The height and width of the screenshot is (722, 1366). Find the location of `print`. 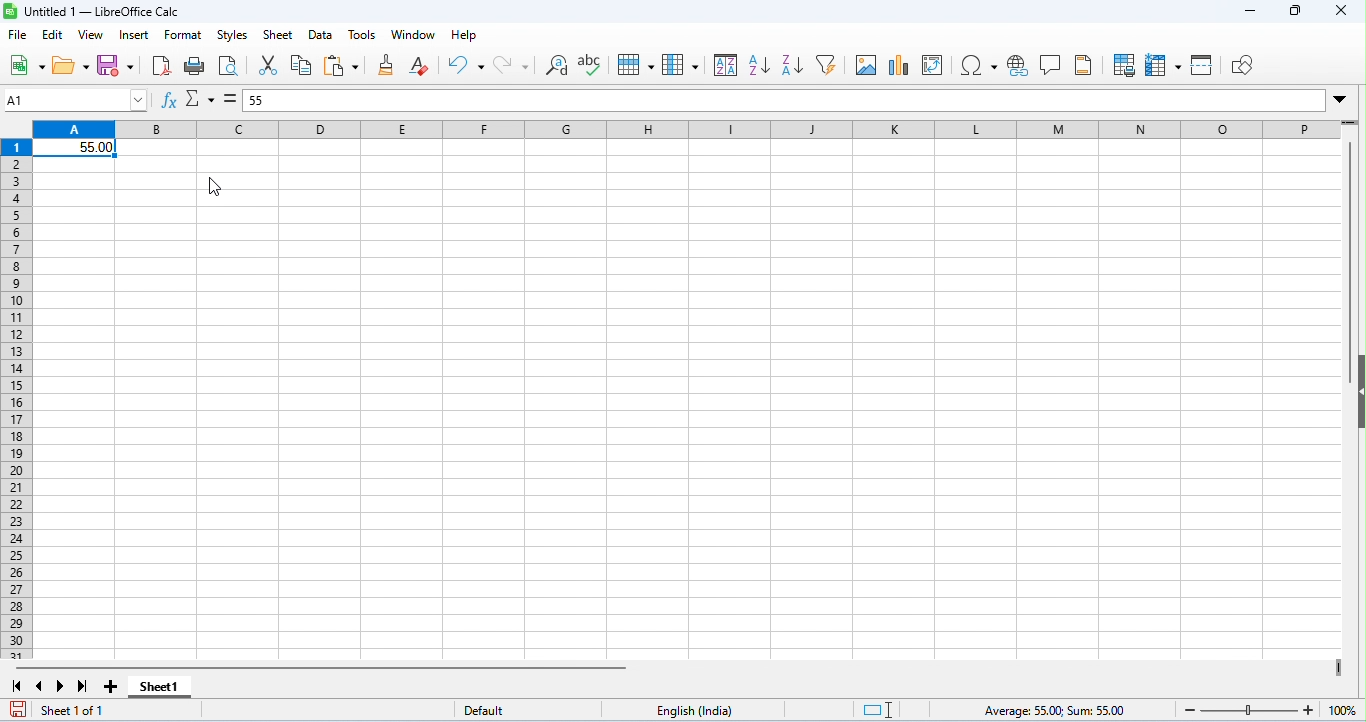

print is located at coordinates (197, 67).